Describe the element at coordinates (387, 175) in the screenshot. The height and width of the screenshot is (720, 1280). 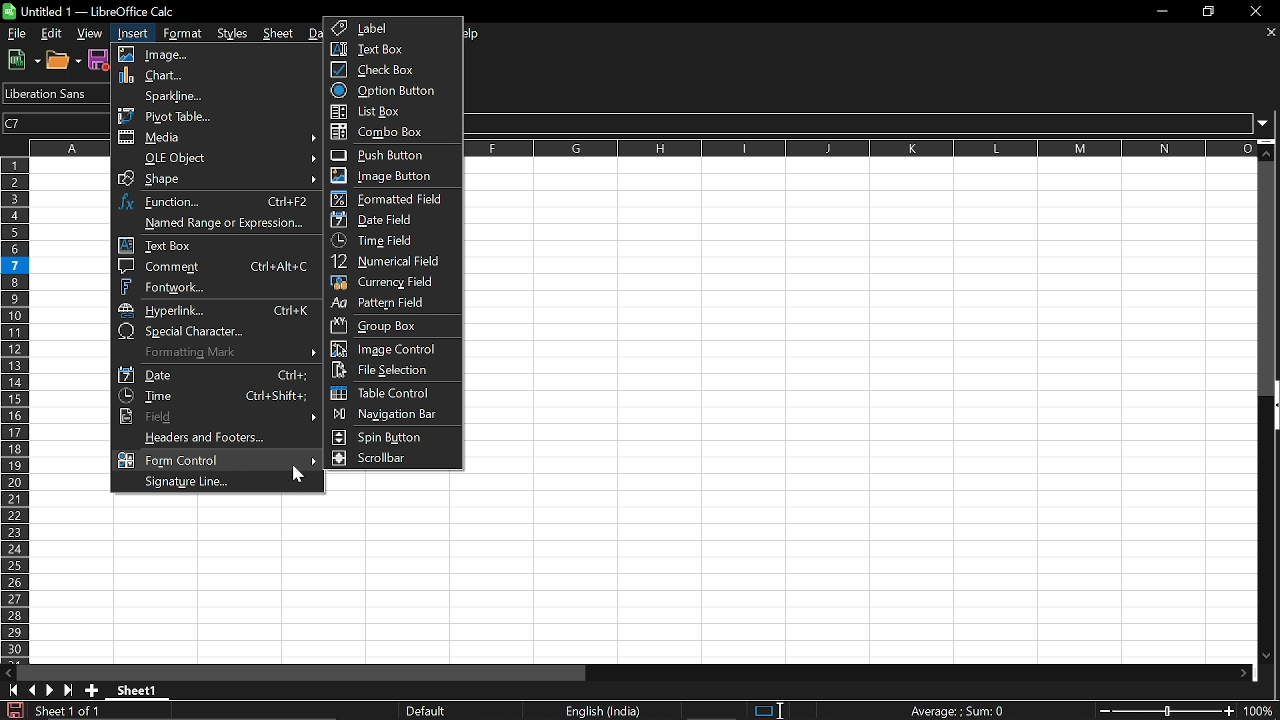
I see `Image button` at that location.